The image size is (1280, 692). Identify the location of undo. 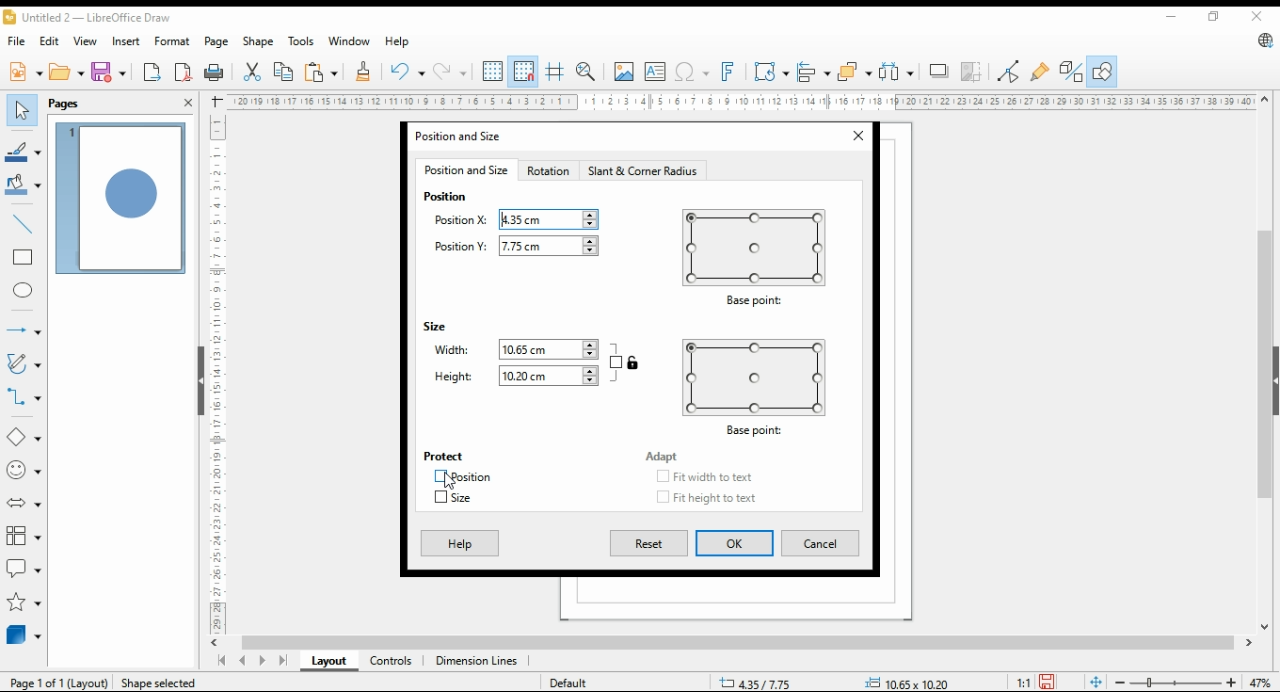
(407, 72).